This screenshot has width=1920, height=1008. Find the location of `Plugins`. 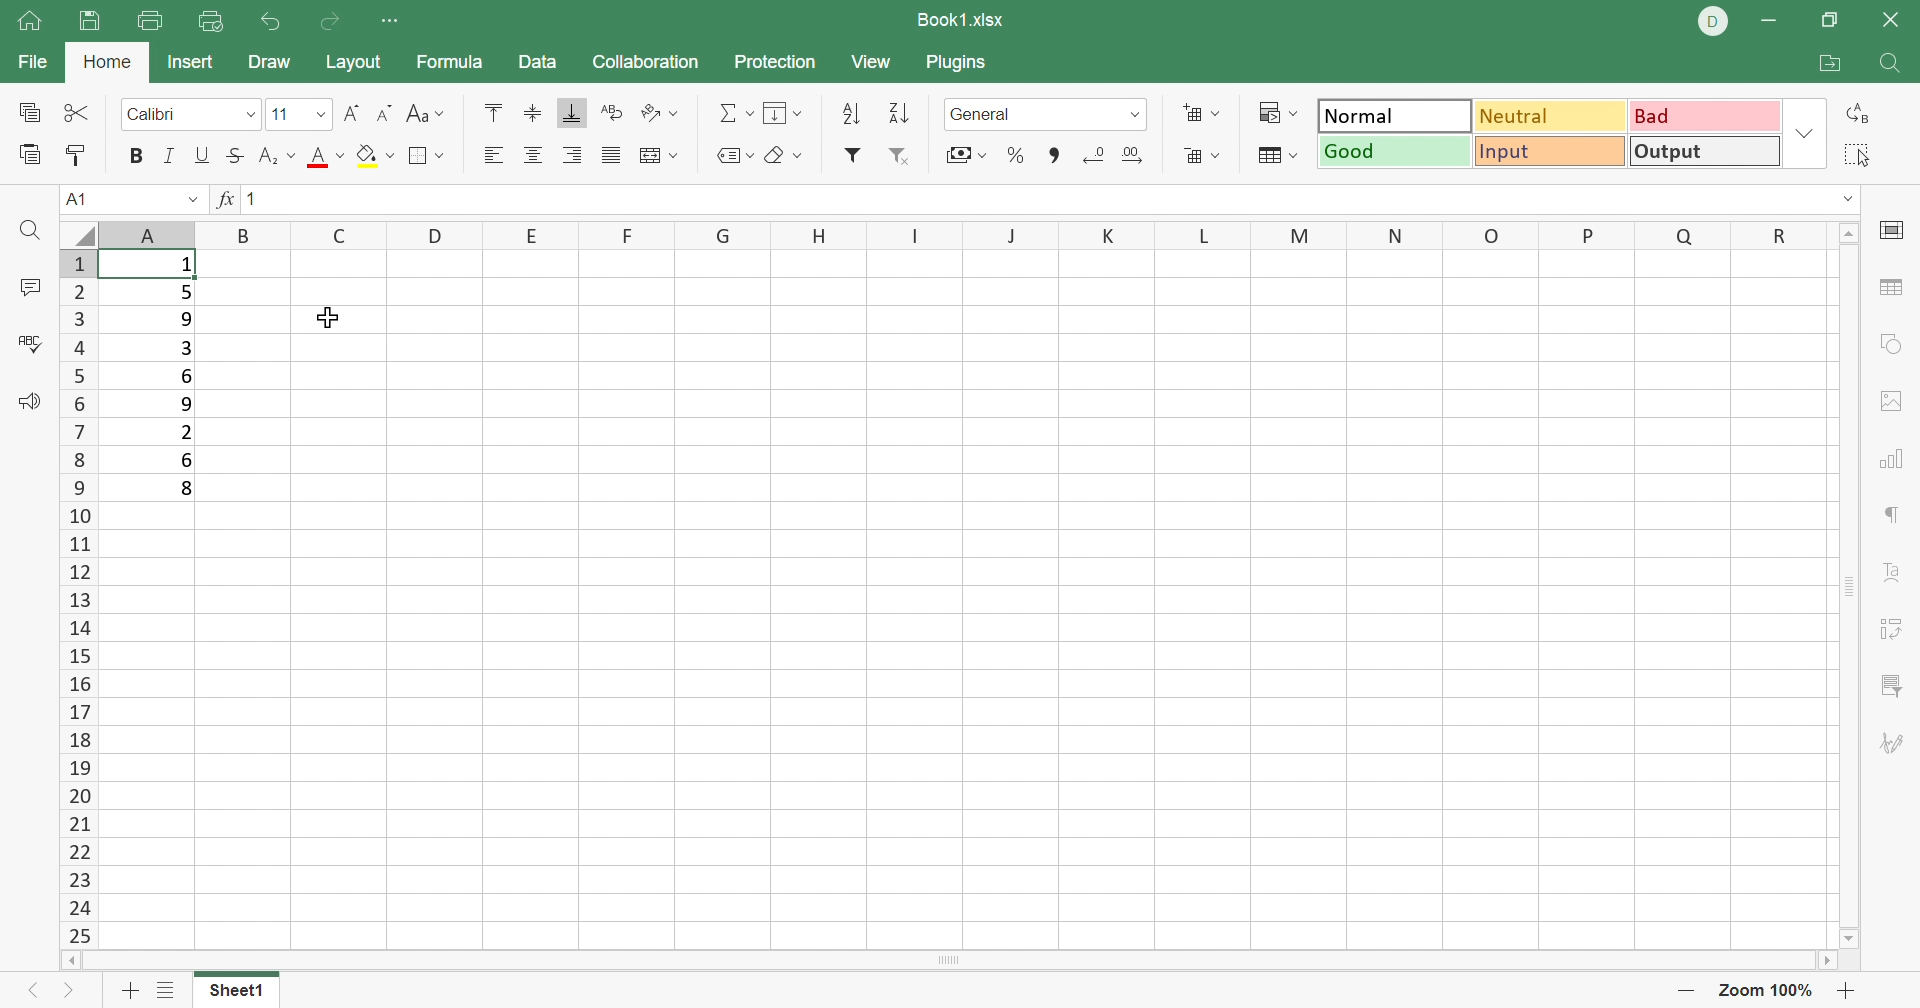

Plugins is located at coordinates (959, 67).